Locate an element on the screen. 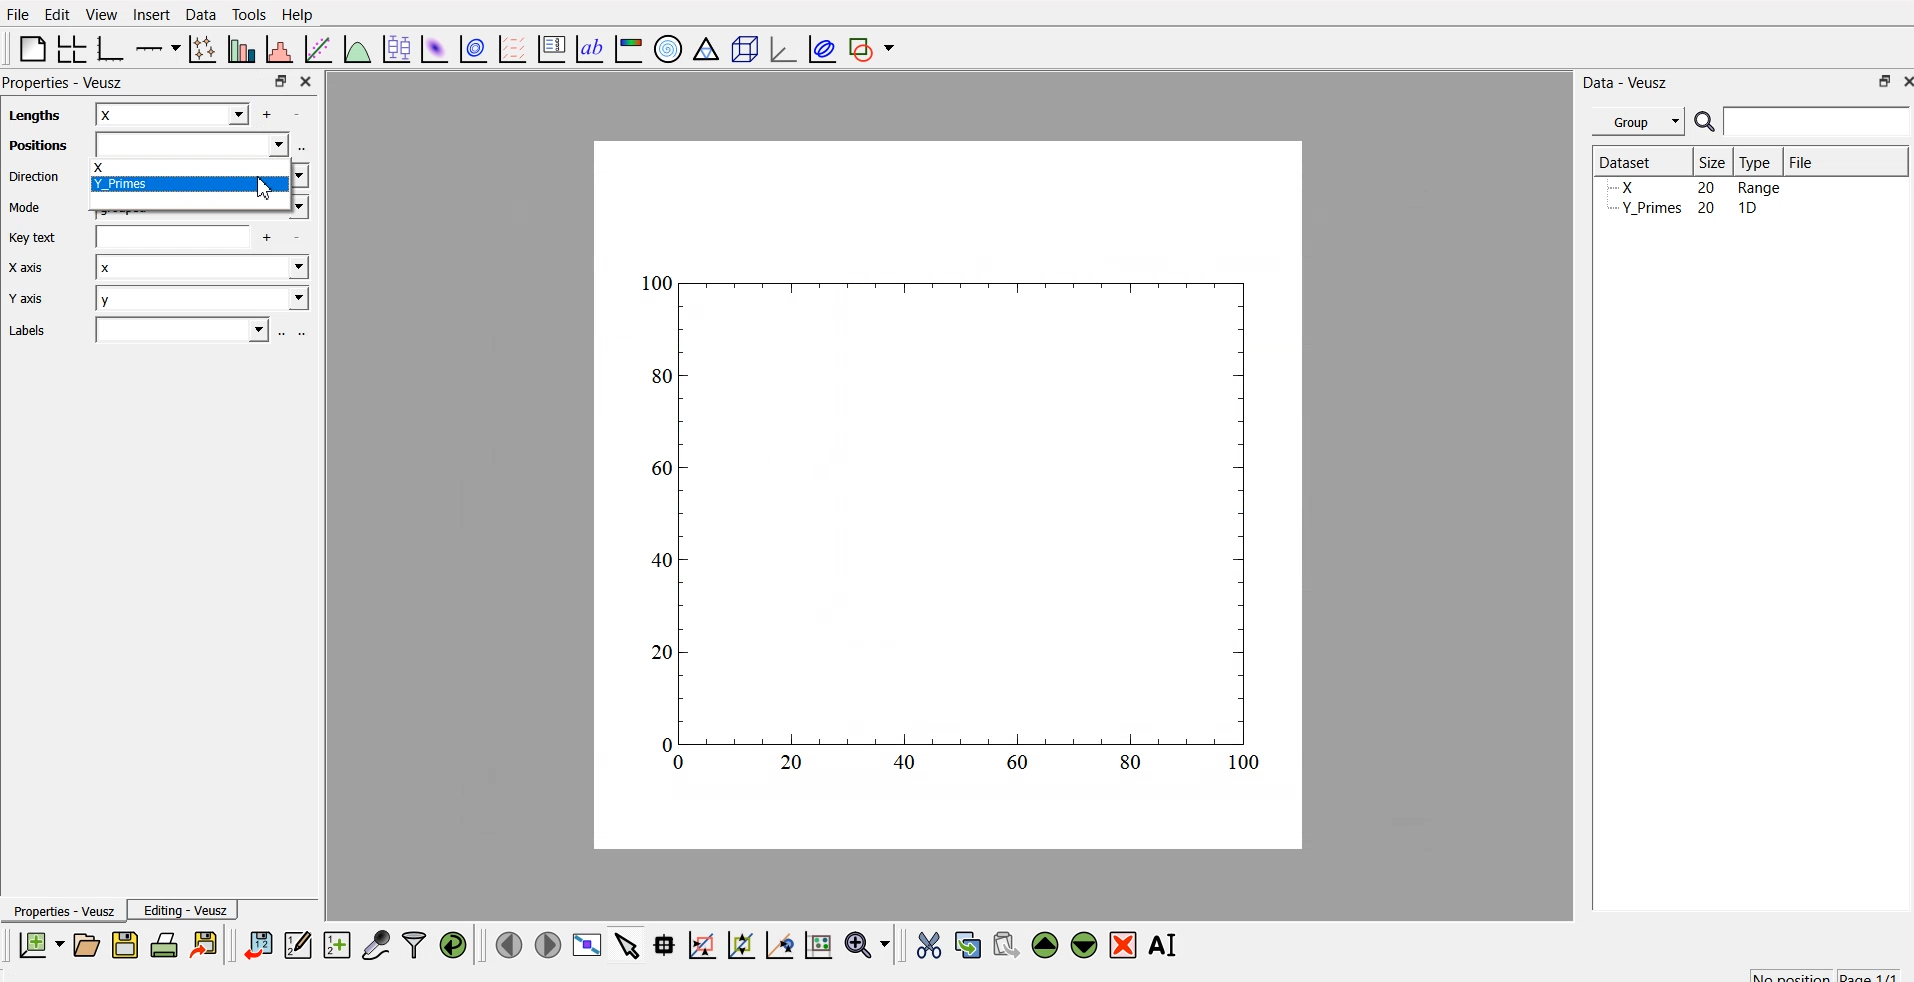 Image resolution: width=1914 pixels, height=982 pixels. Ternary graph is located at coordinates (707, 48).